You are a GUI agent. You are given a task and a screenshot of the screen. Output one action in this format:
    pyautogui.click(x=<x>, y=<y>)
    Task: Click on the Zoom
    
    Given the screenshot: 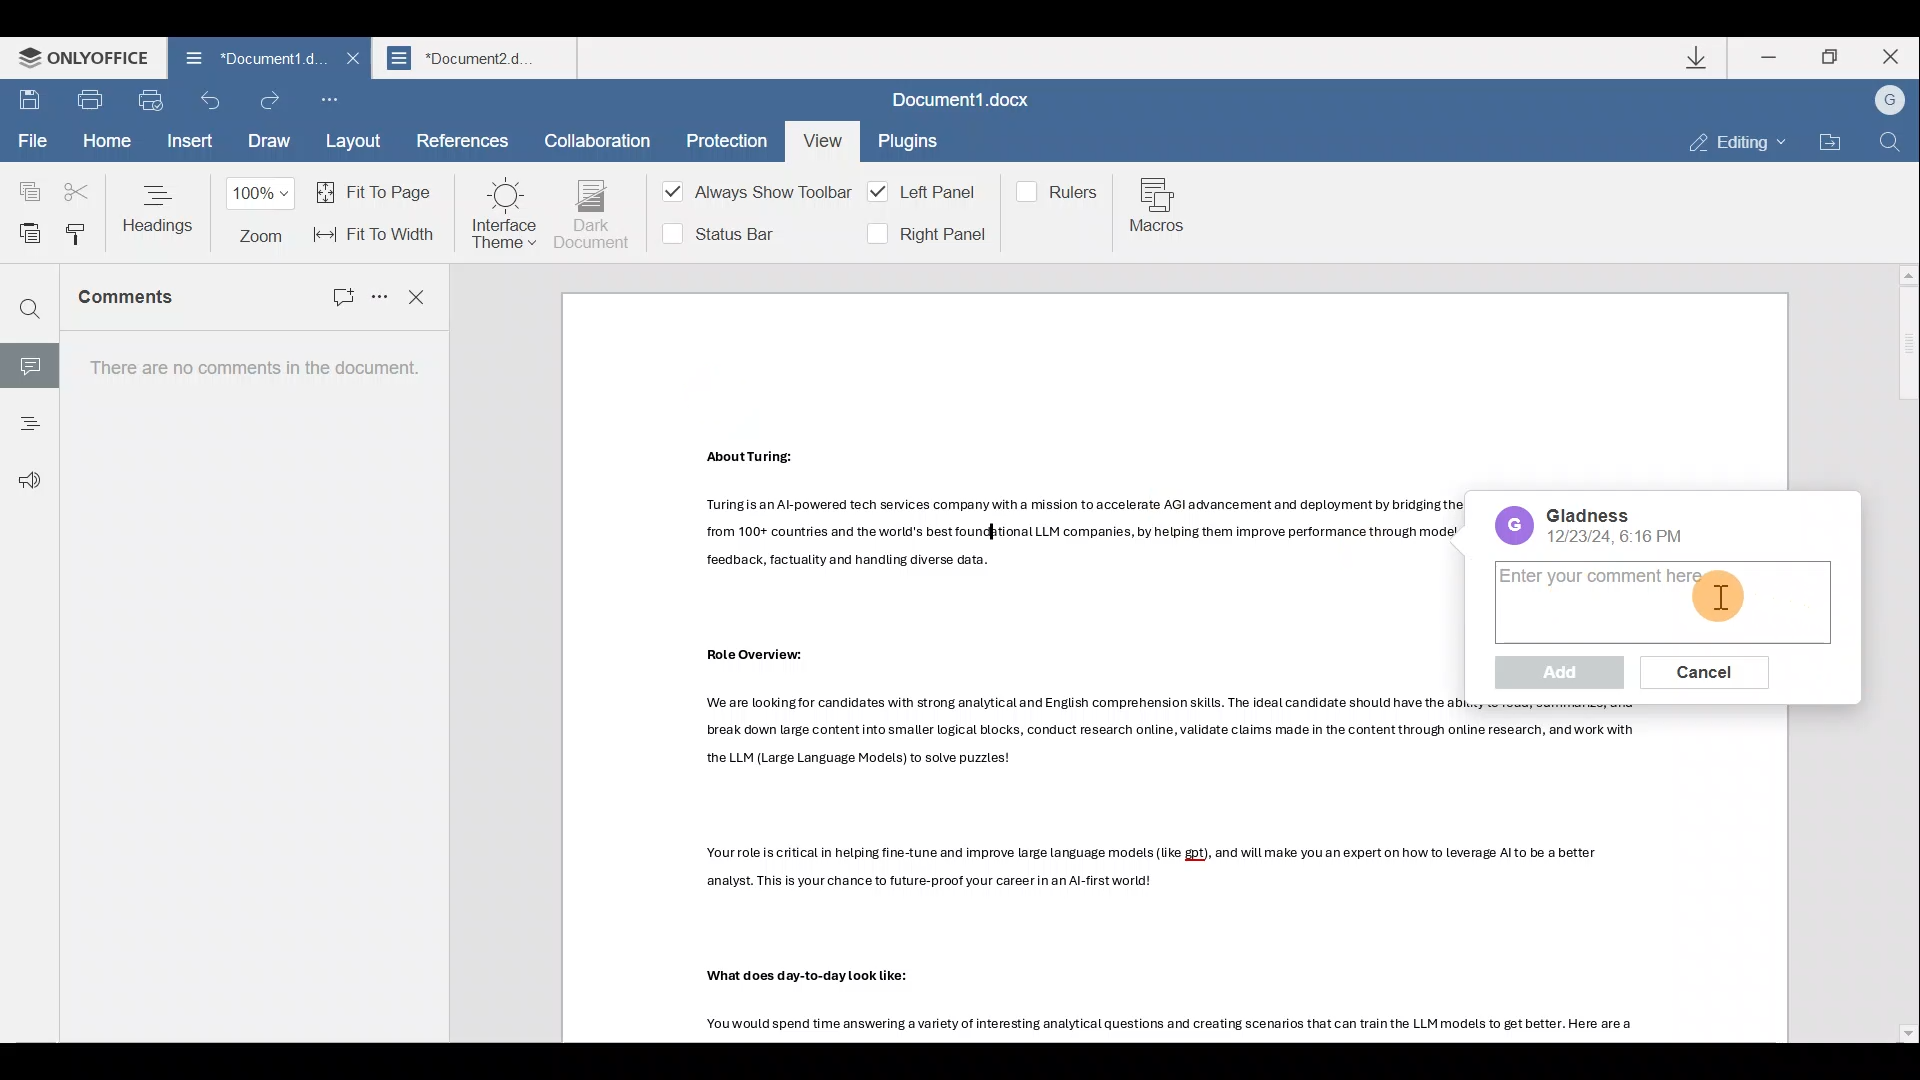 What is the action you would take?
    pyautogui.click(x=264, y=214)
    